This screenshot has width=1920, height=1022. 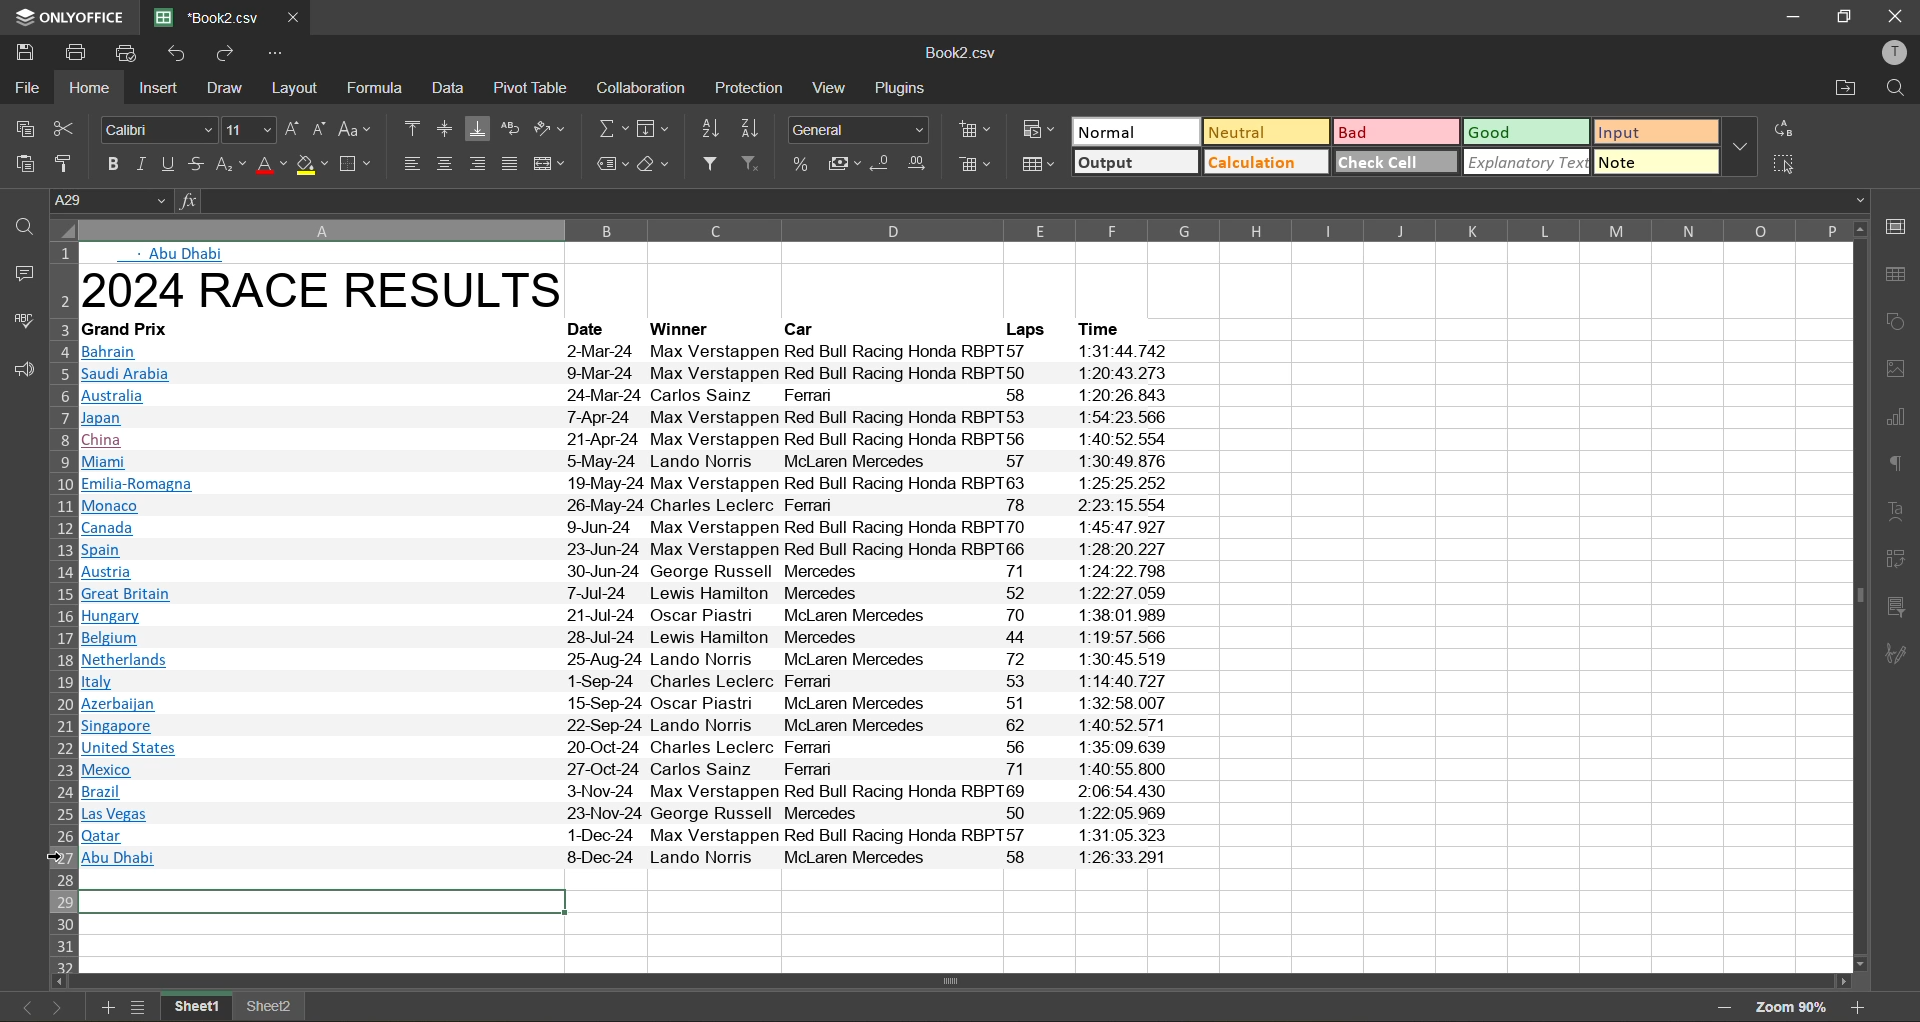 What do you see at coordinates (317, 129) in the screenshot?
I see `decrement size` at bounding box center [317, 129].